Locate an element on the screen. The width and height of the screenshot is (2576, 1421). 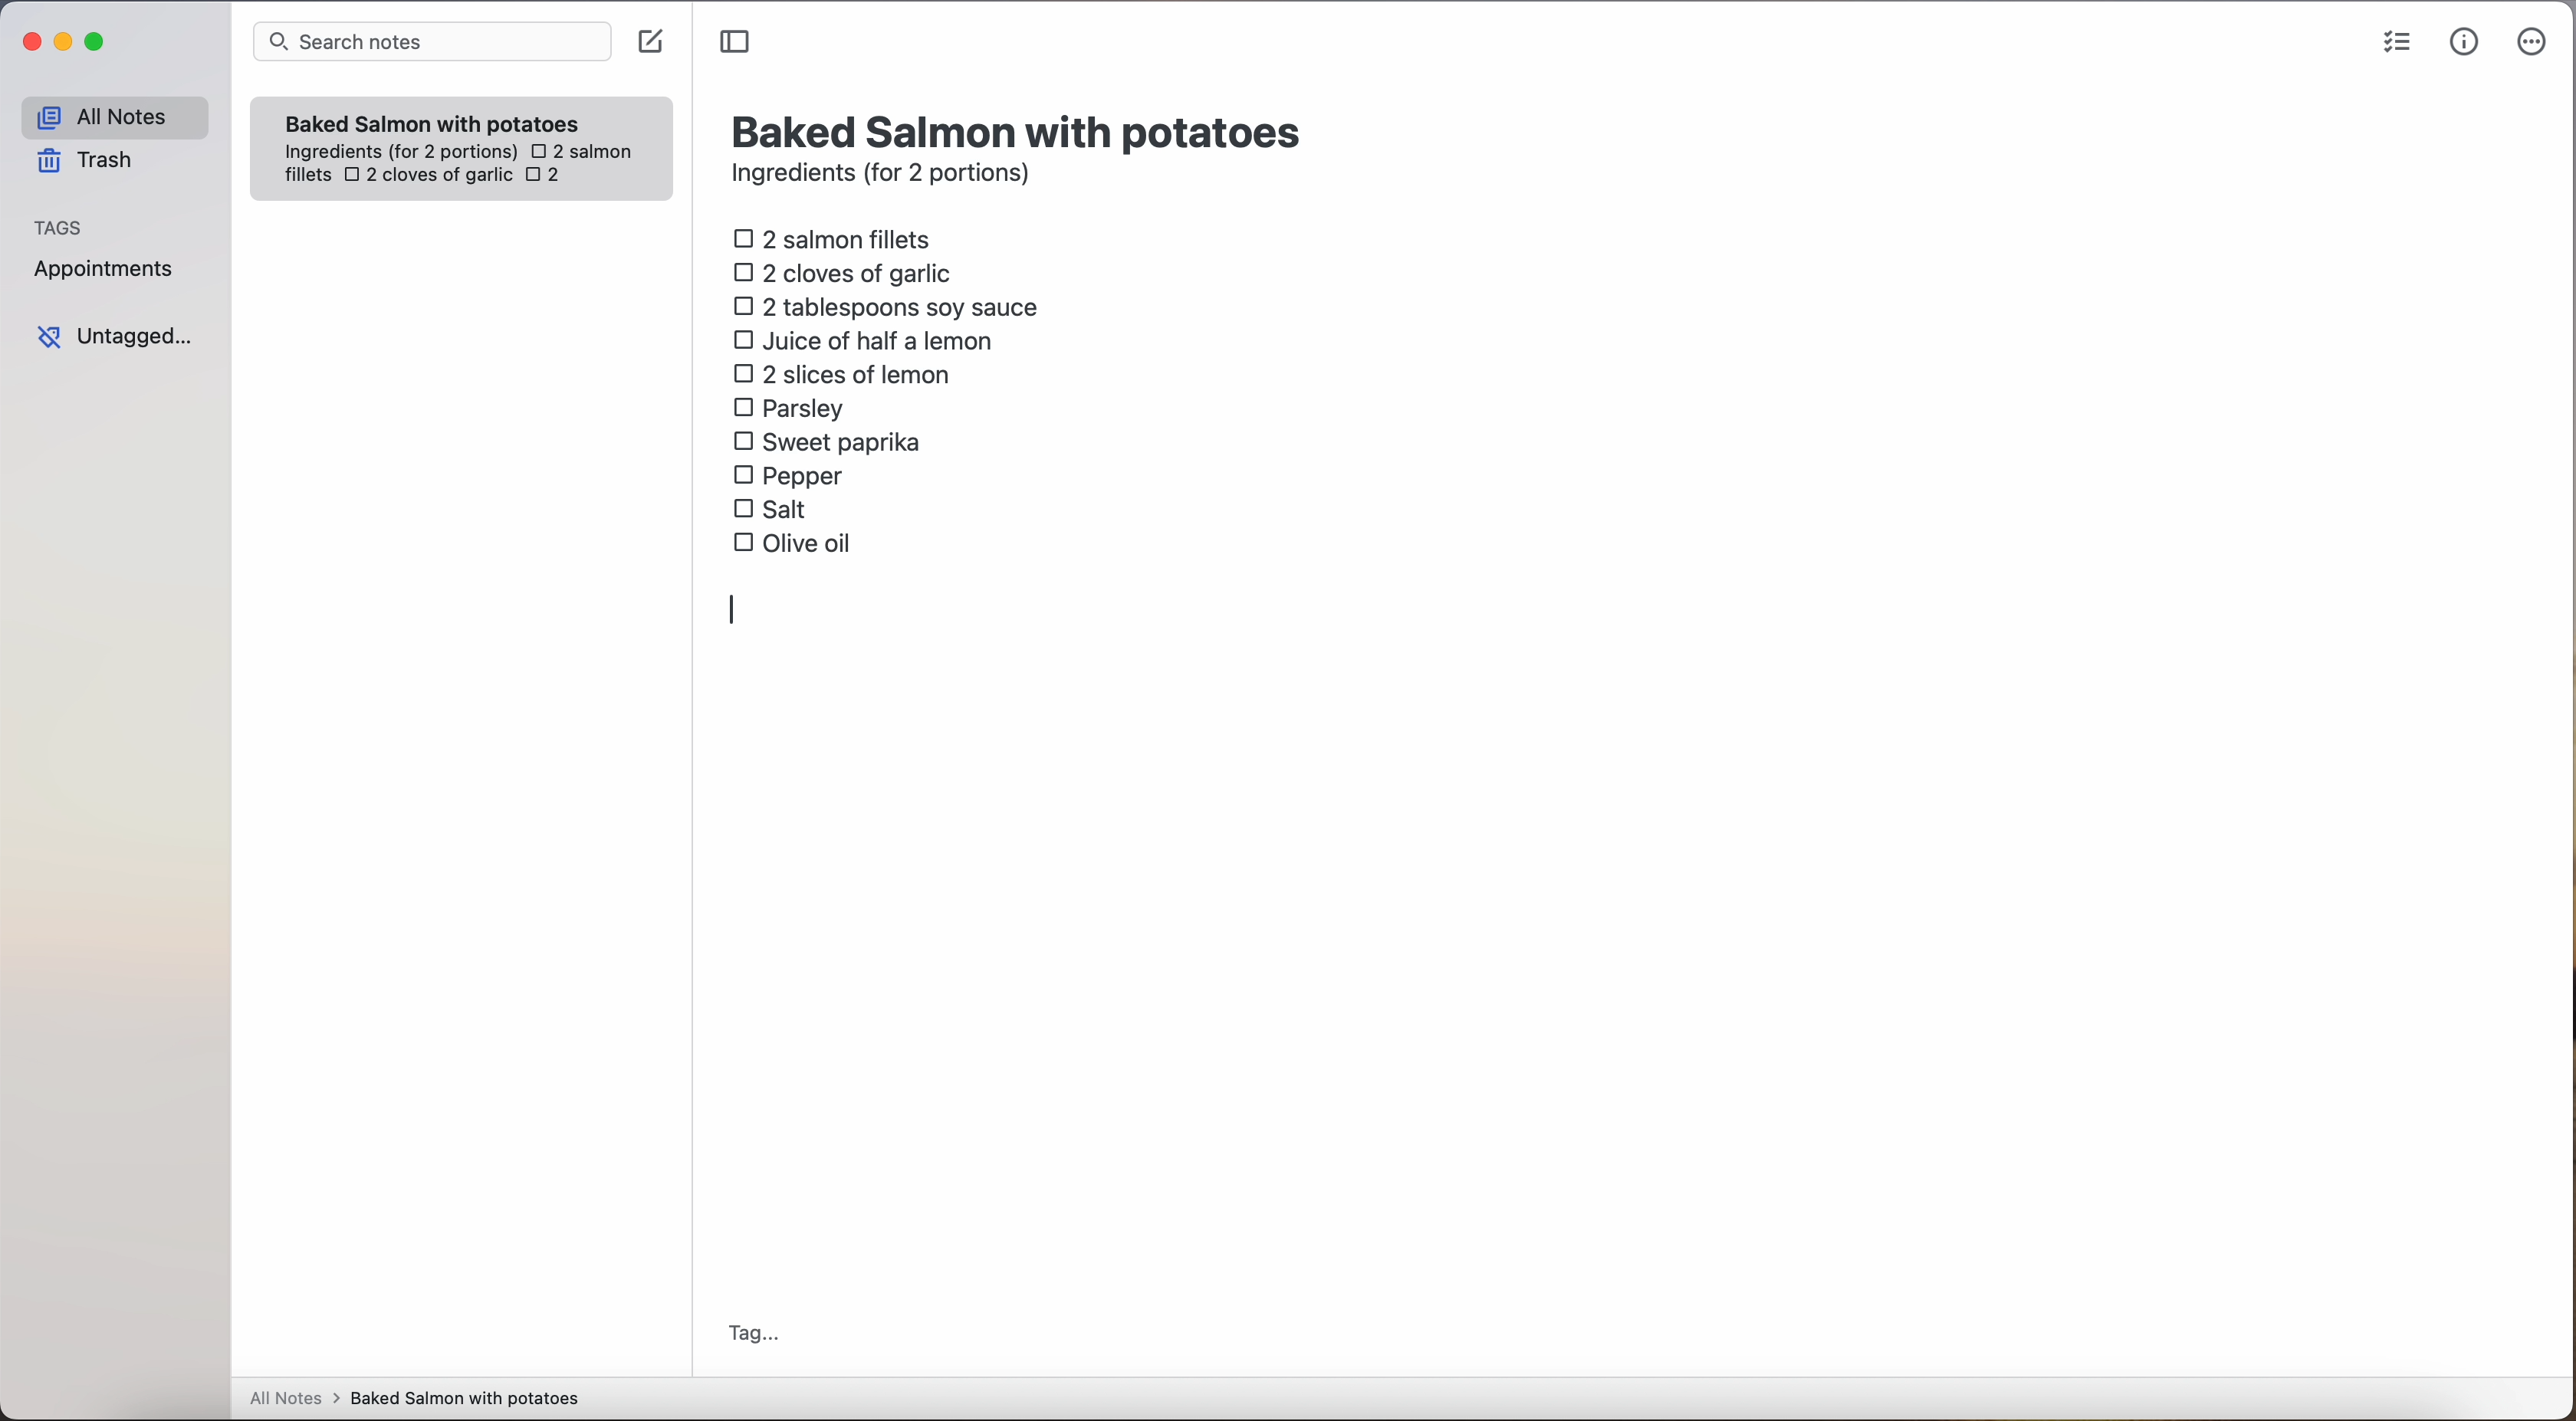
close Simplenote is located at coordinates (29, 43).